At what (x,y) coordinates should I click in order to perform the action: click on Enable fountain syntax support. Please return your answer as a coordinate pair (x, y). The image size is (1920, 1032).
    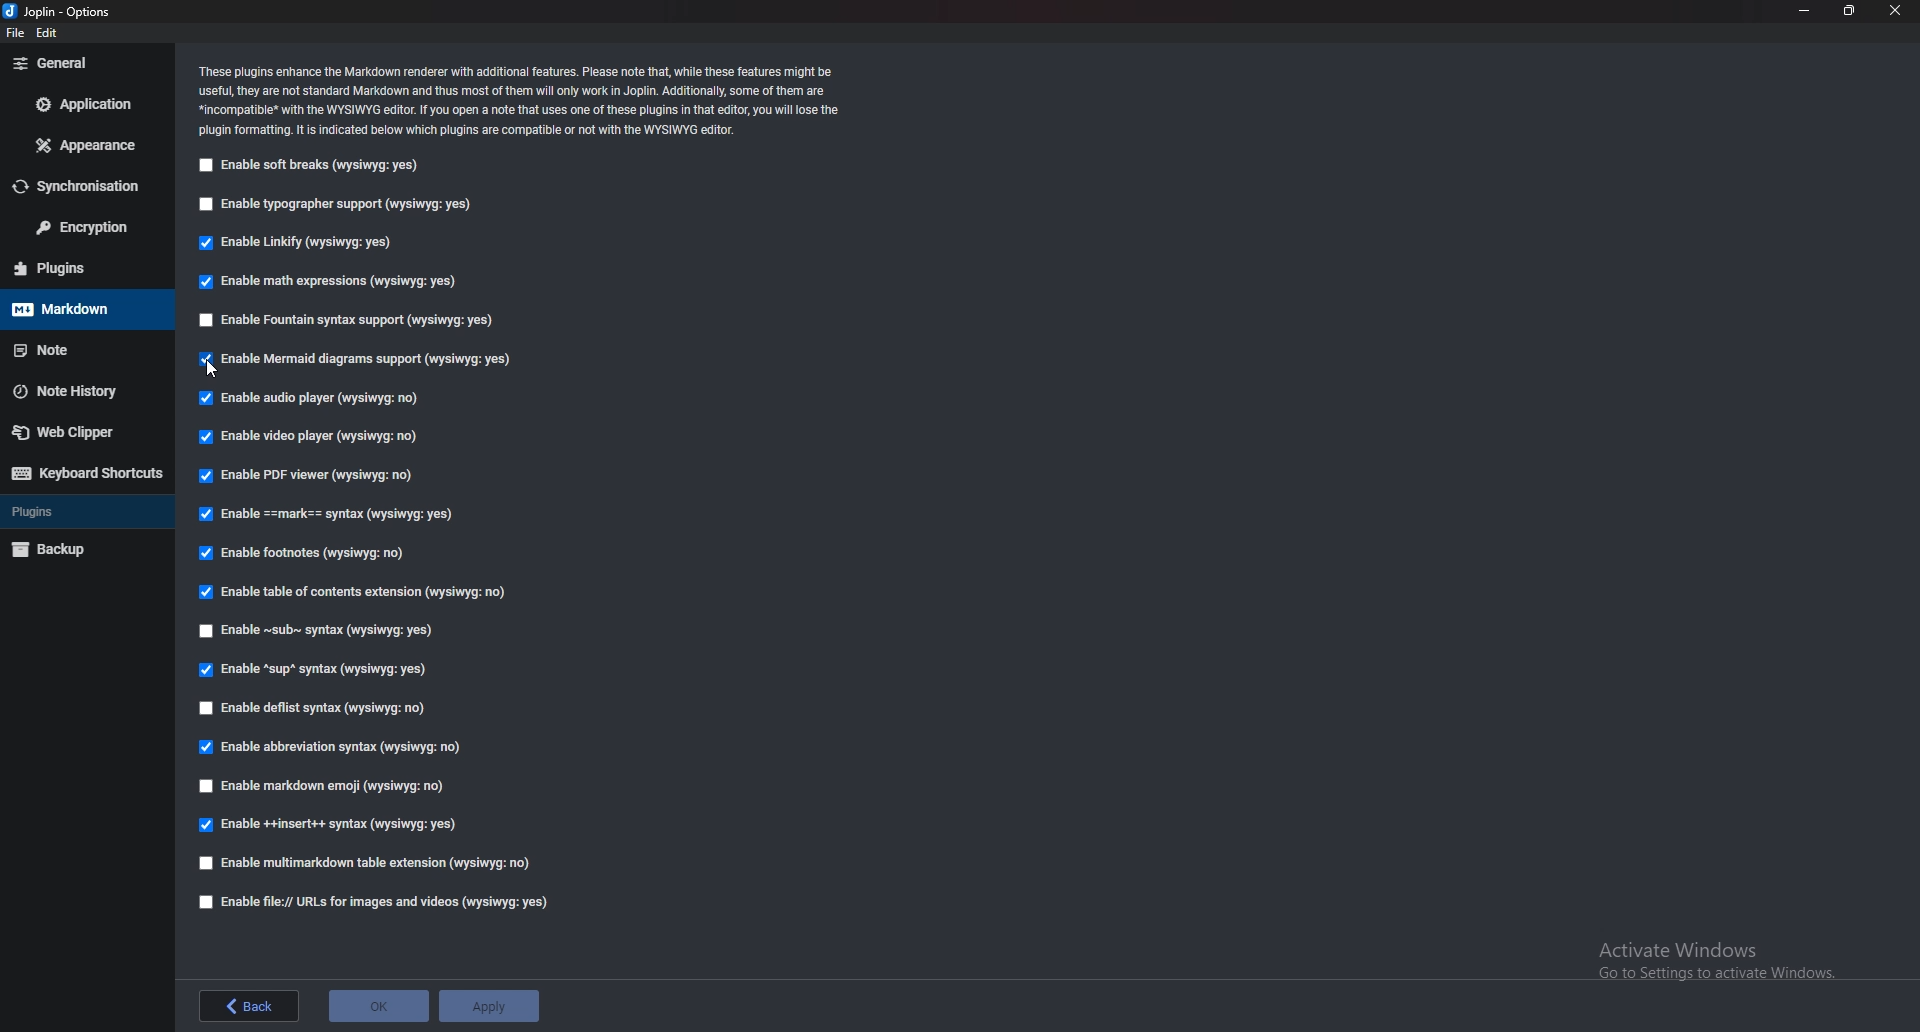
    Looking at the image, I should click on (359, 322).